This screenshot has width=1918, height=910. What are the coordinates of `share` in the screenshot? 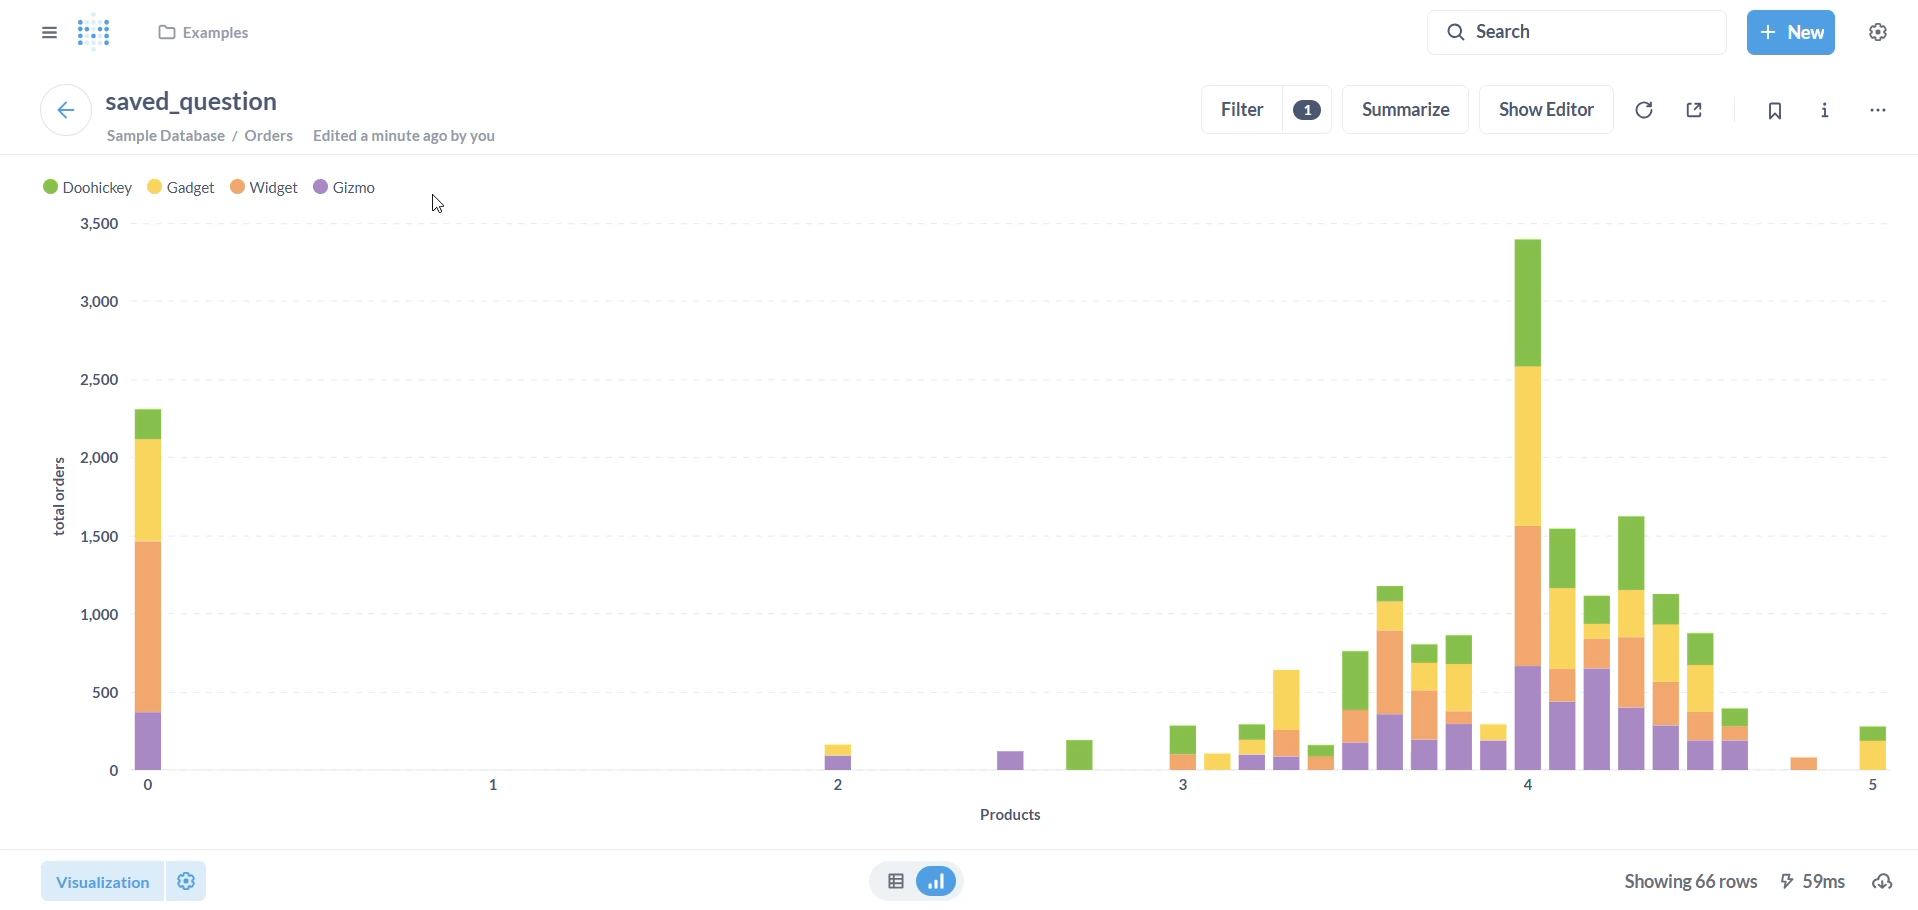 It's located at (1690, 113).